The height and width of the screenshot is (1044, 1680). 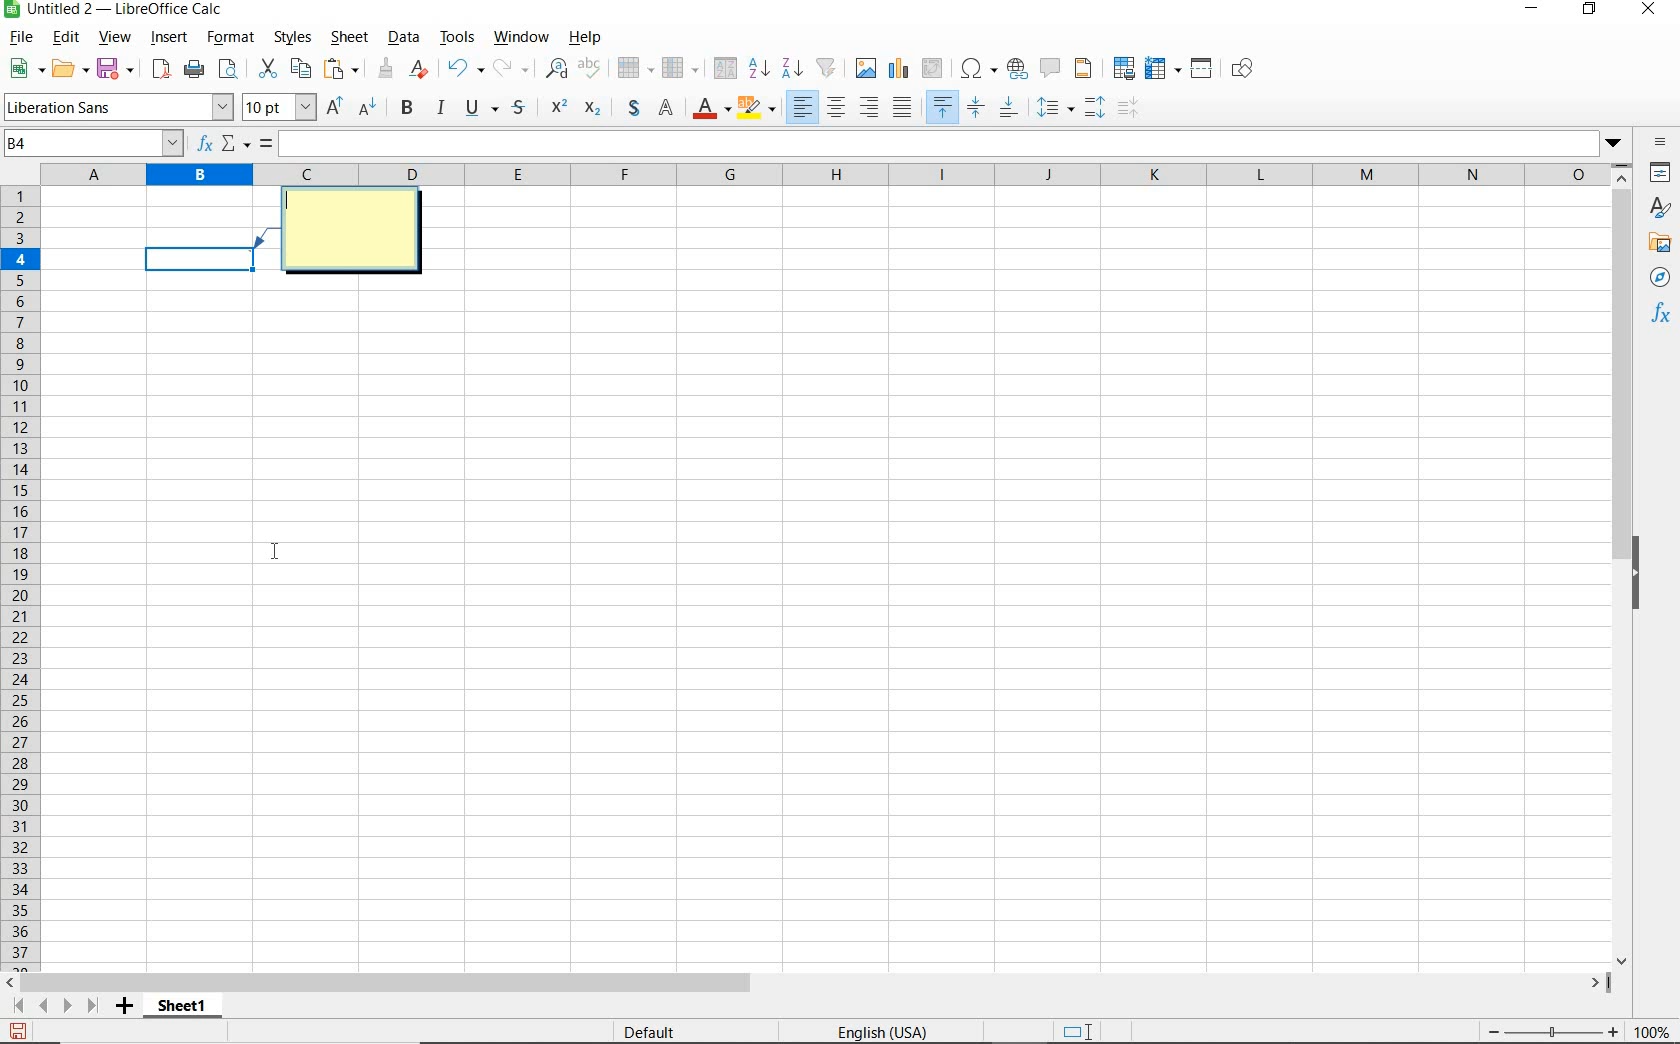 What do you see at coordinates (114, 69) in the screenshot?
I see `save` at bounding box center [114, 69].